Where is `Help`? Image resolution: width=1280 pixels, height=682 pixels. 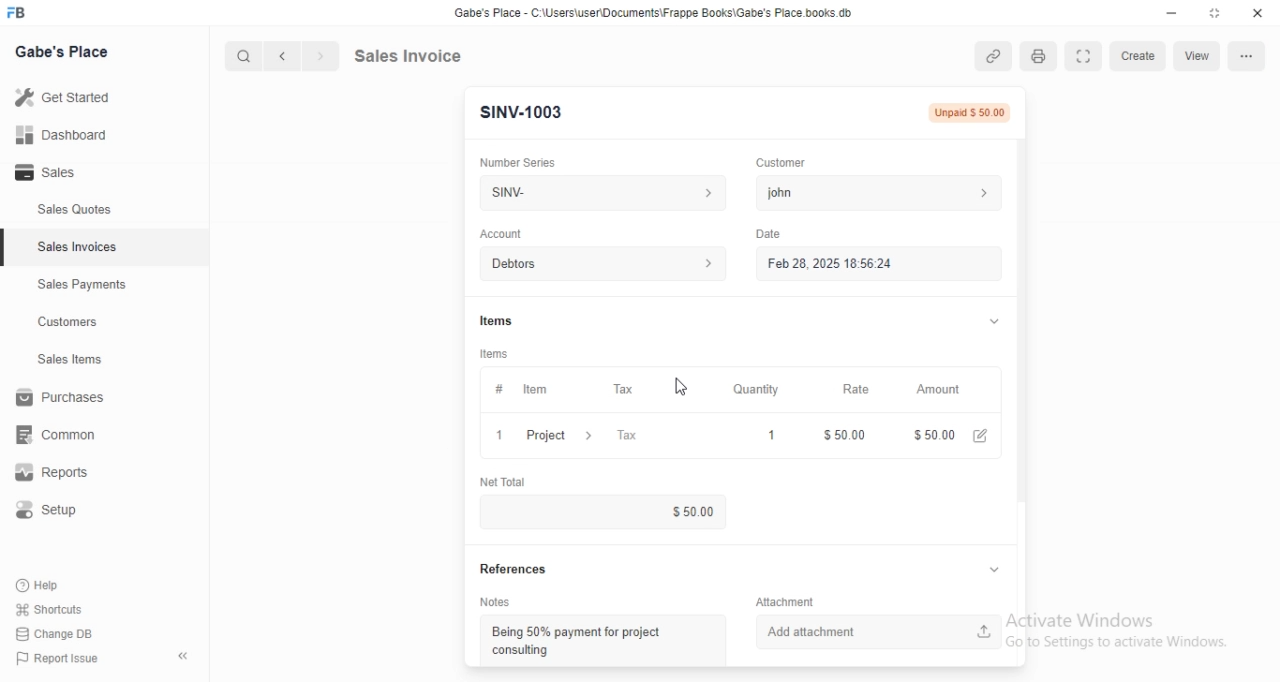
Help is located at coordinates (57, 584).